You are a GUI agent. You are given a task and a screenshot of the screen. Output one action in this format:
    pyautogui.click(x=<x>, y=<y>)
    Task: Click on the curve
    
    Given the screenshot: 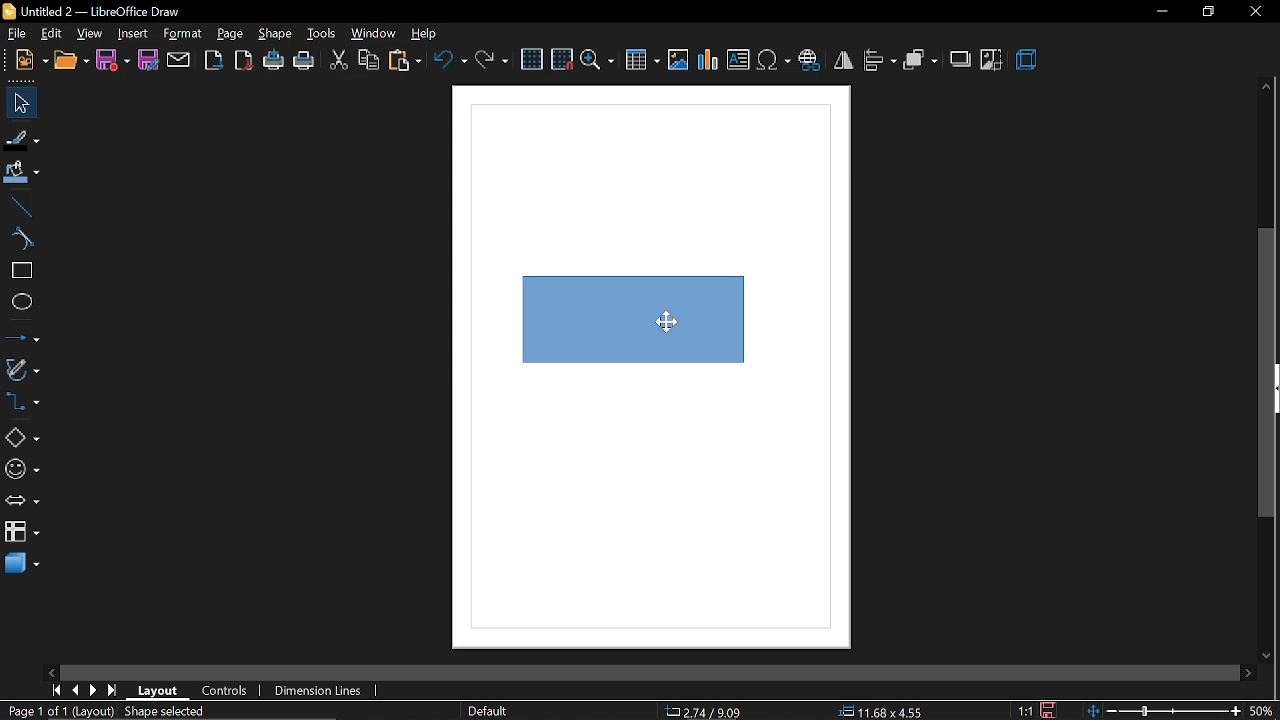 What is the action you would take?
    pyautogui.click(x=20, y=238)
    